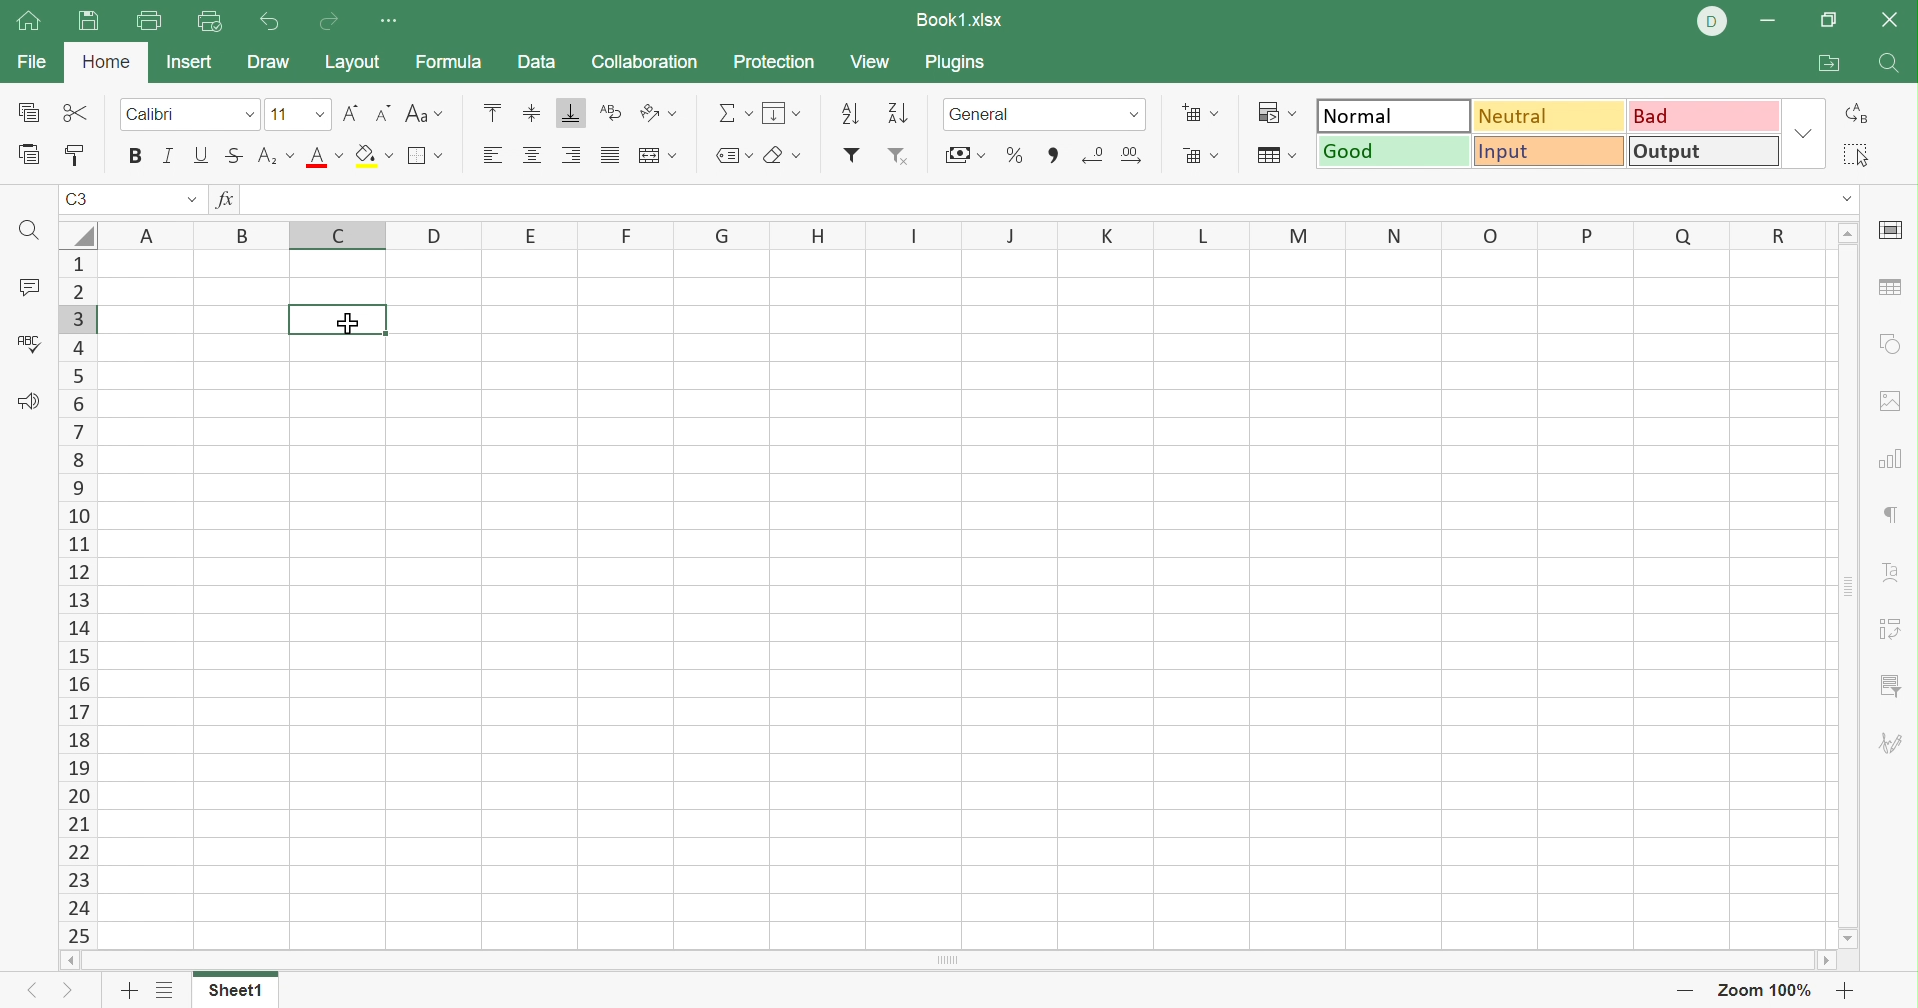 This screenshot has height=1008, width=1918. I want to click on Spell Checking, so click(31, 348).